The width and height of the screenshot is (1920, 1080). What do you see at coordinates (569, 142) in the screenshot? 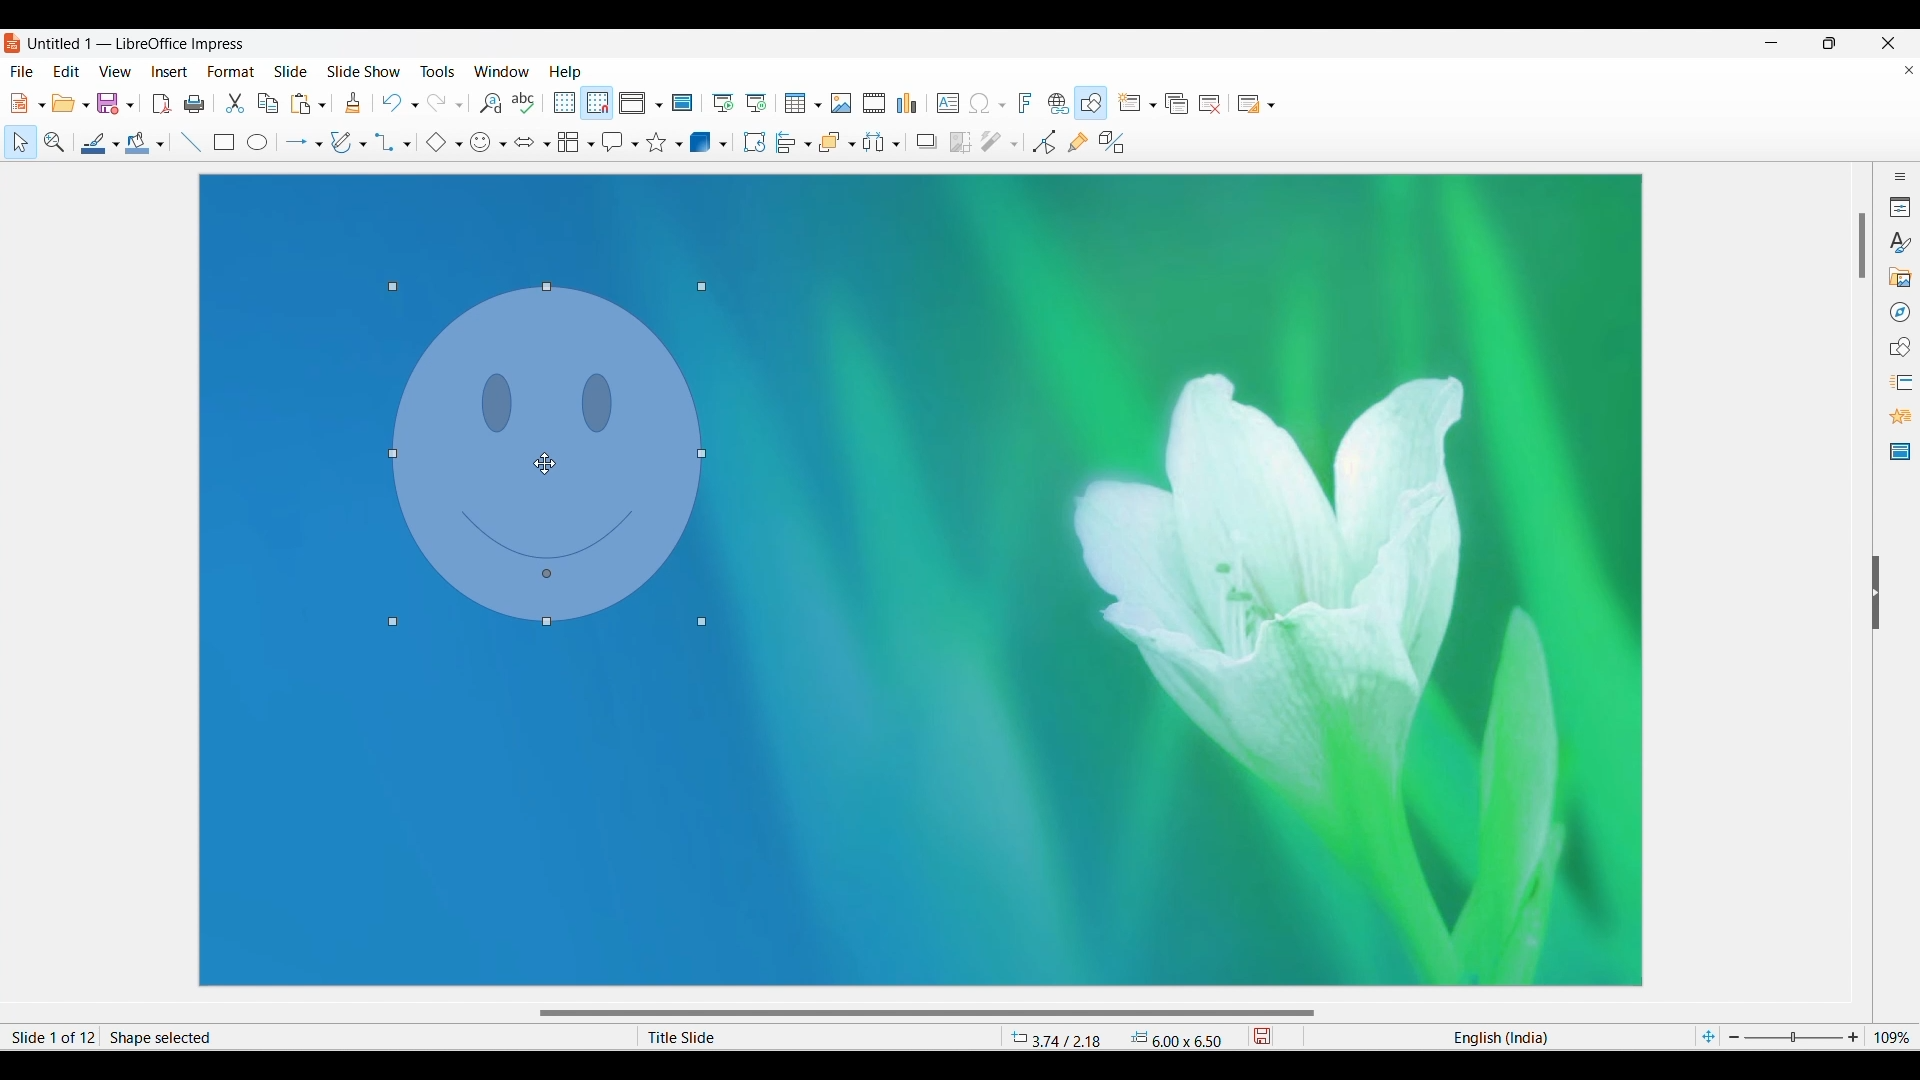
I see `Selected flowchart` at bounding box center [569, 142].